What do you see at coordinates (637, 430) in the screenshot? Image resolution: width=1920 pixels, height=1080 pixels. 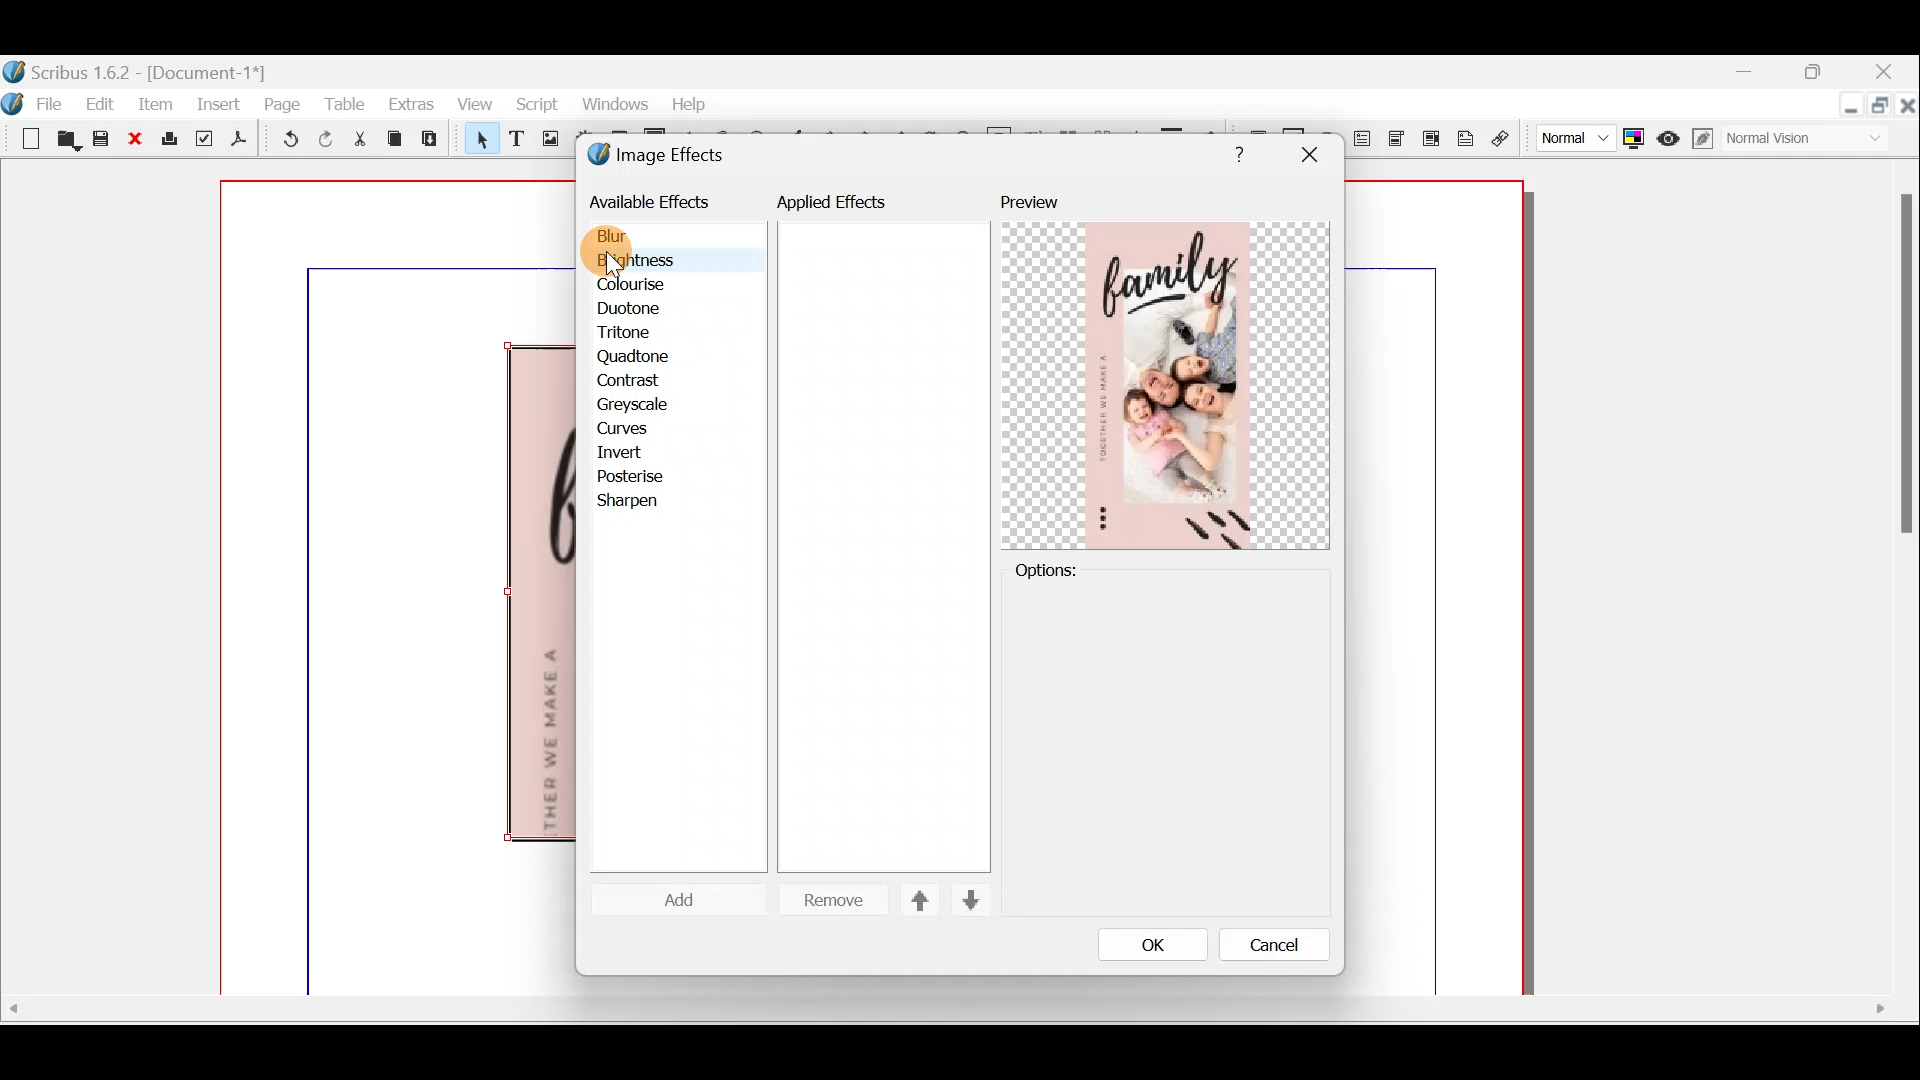 I see `Curves` at bounding box center [637, 430].